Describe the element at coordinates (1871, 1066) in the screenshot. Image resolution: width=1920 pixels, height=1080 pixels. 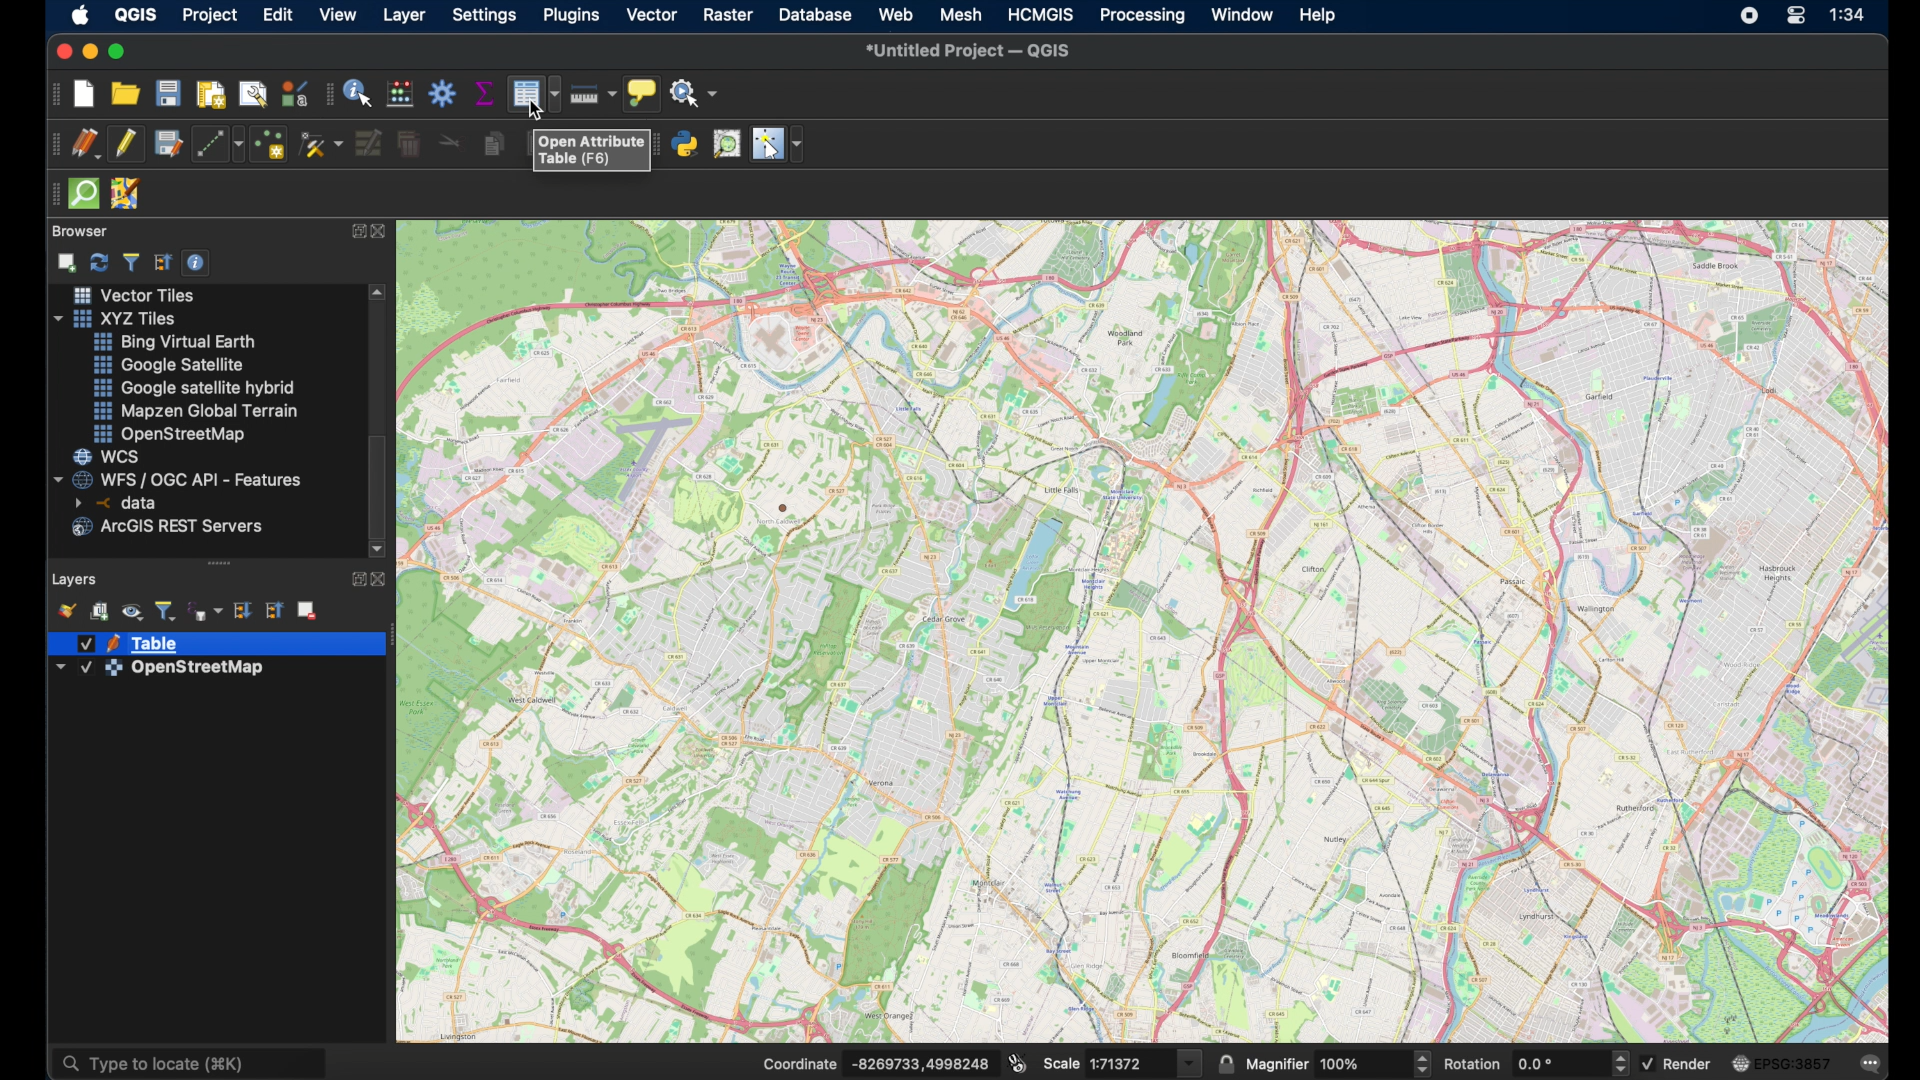
I see `messages` at that location.